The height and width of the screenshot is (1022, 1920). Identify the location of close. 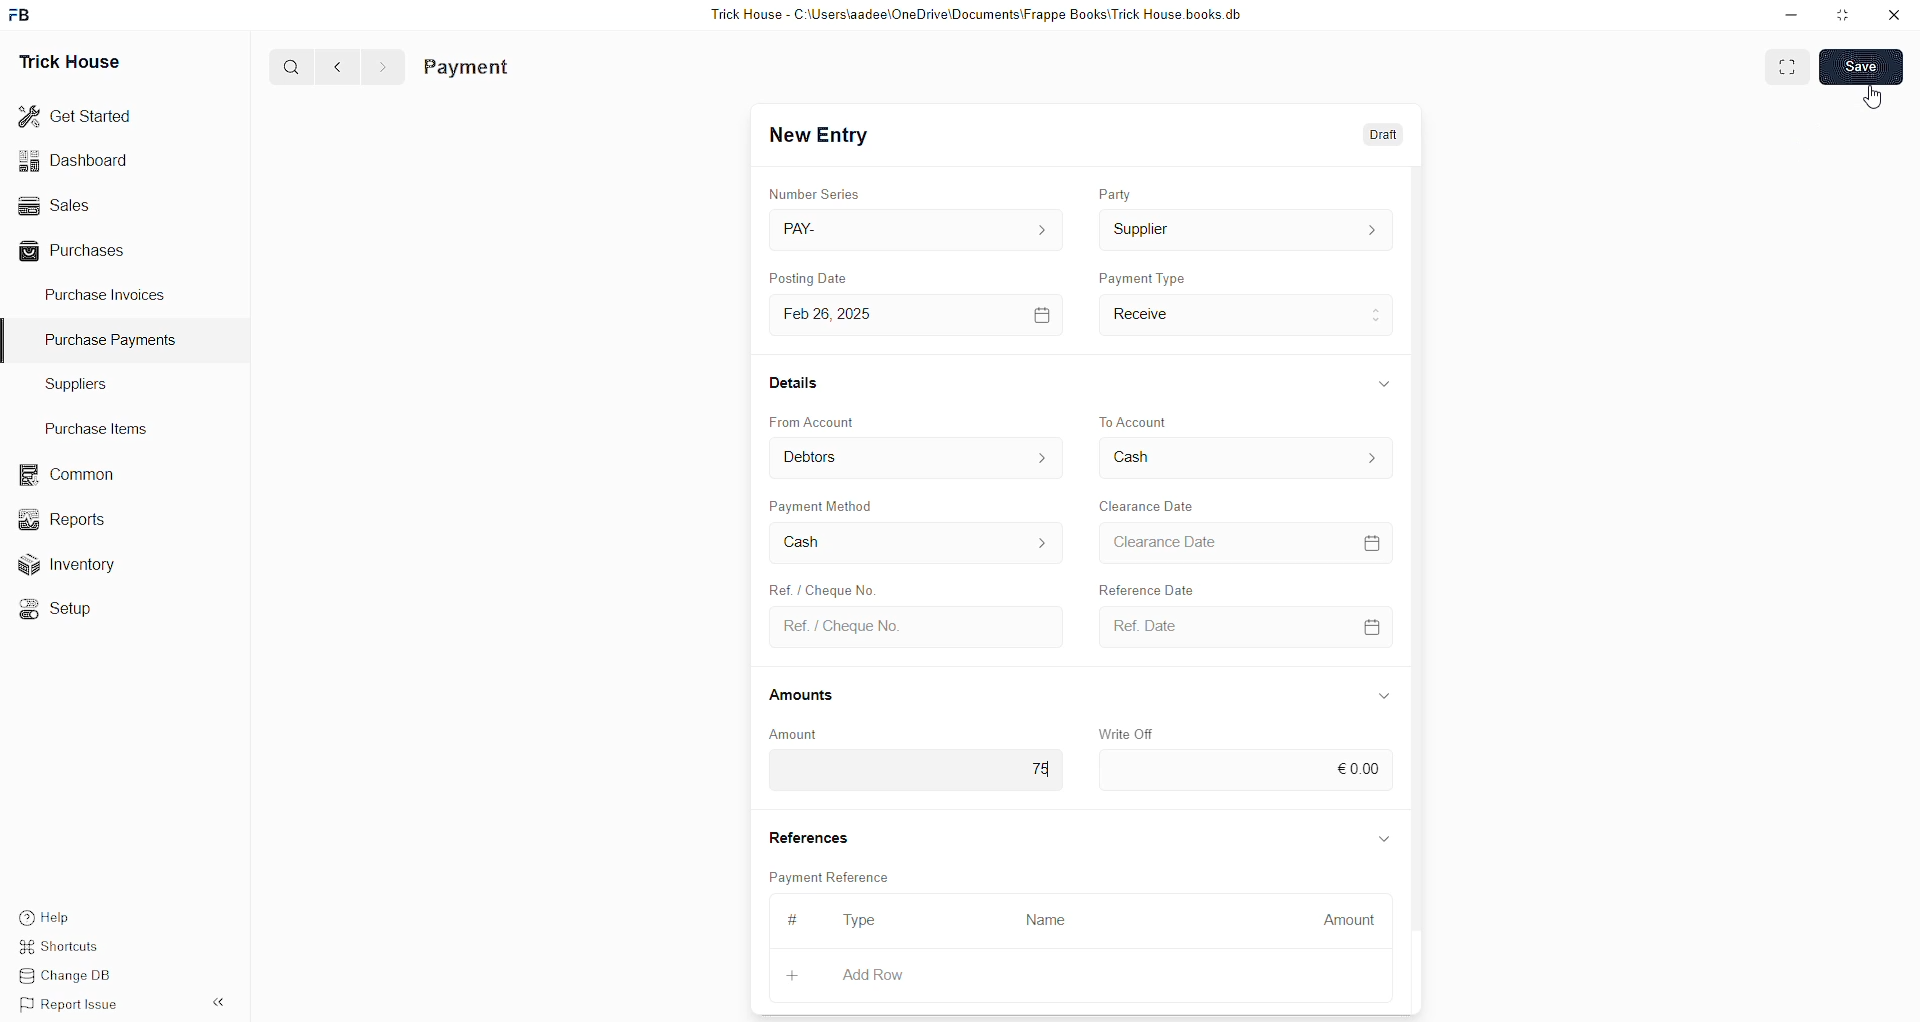
(1894, 15).